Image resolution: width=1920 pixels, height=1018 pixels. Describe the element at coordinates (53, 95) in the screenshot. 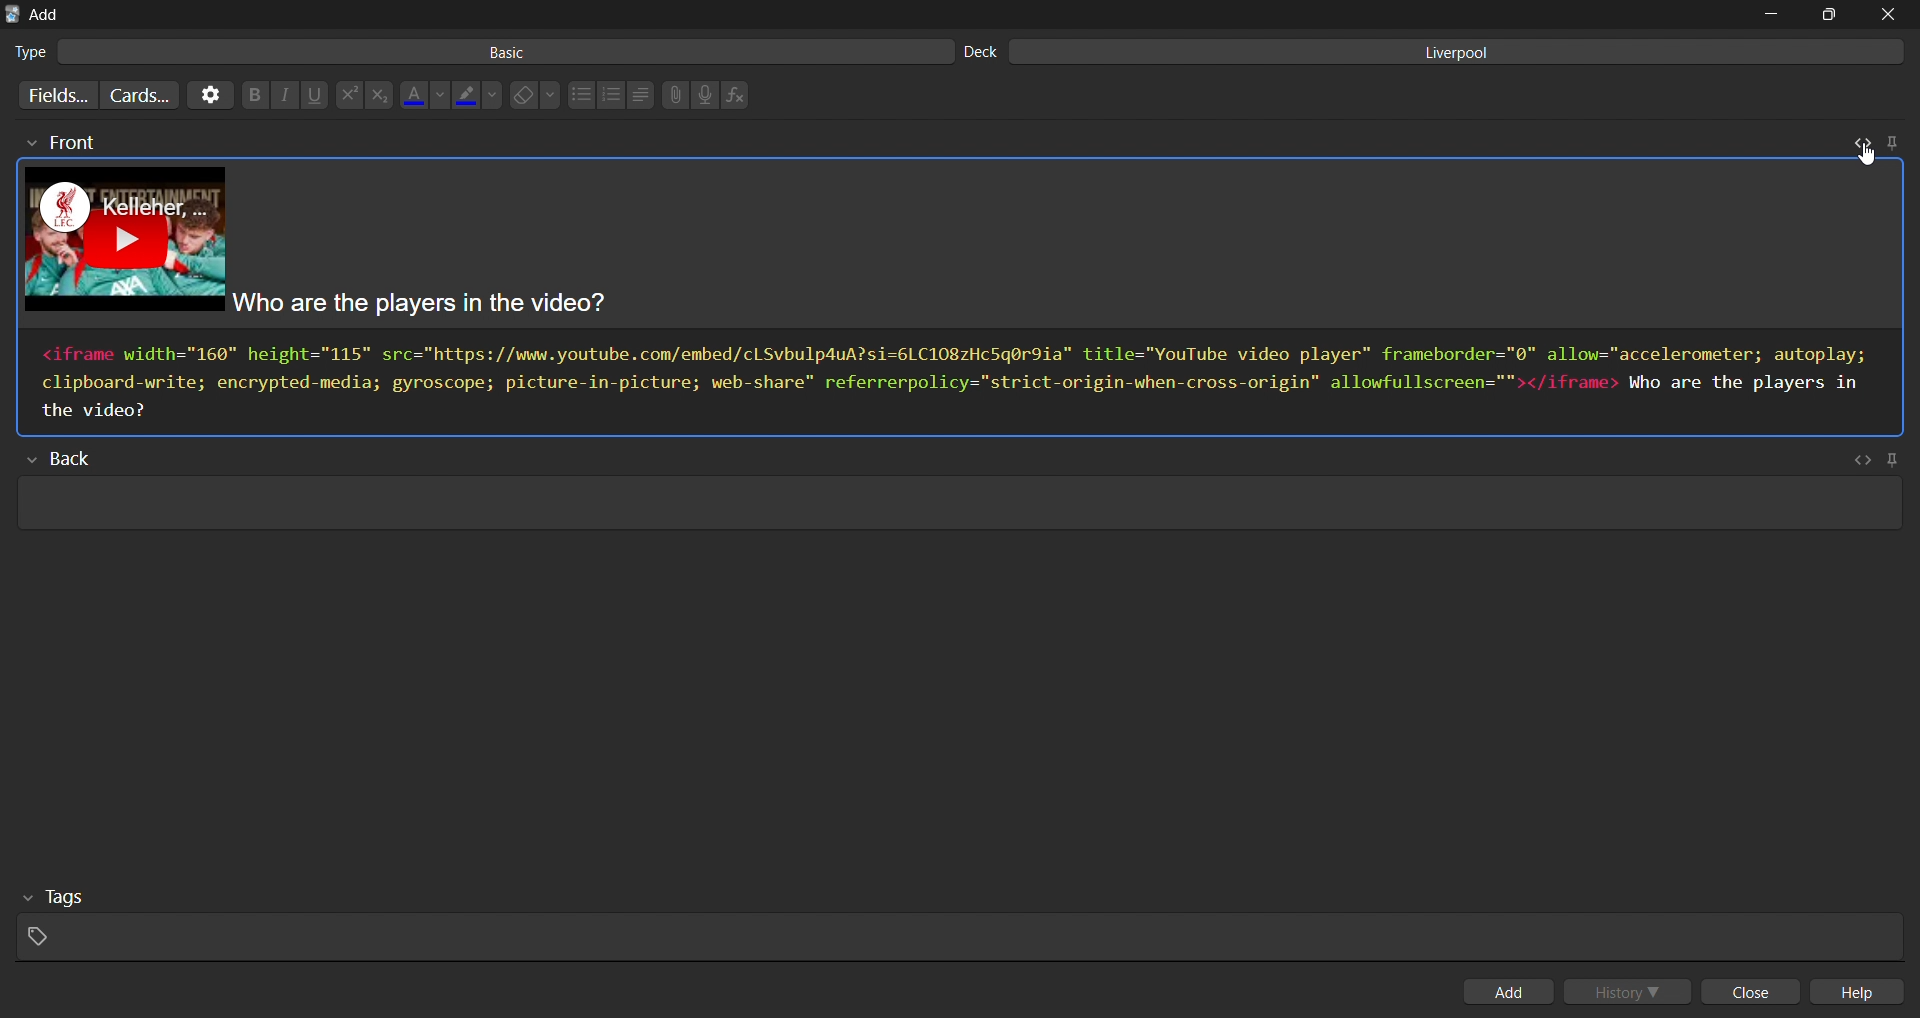

I see `customize fields` at that location.